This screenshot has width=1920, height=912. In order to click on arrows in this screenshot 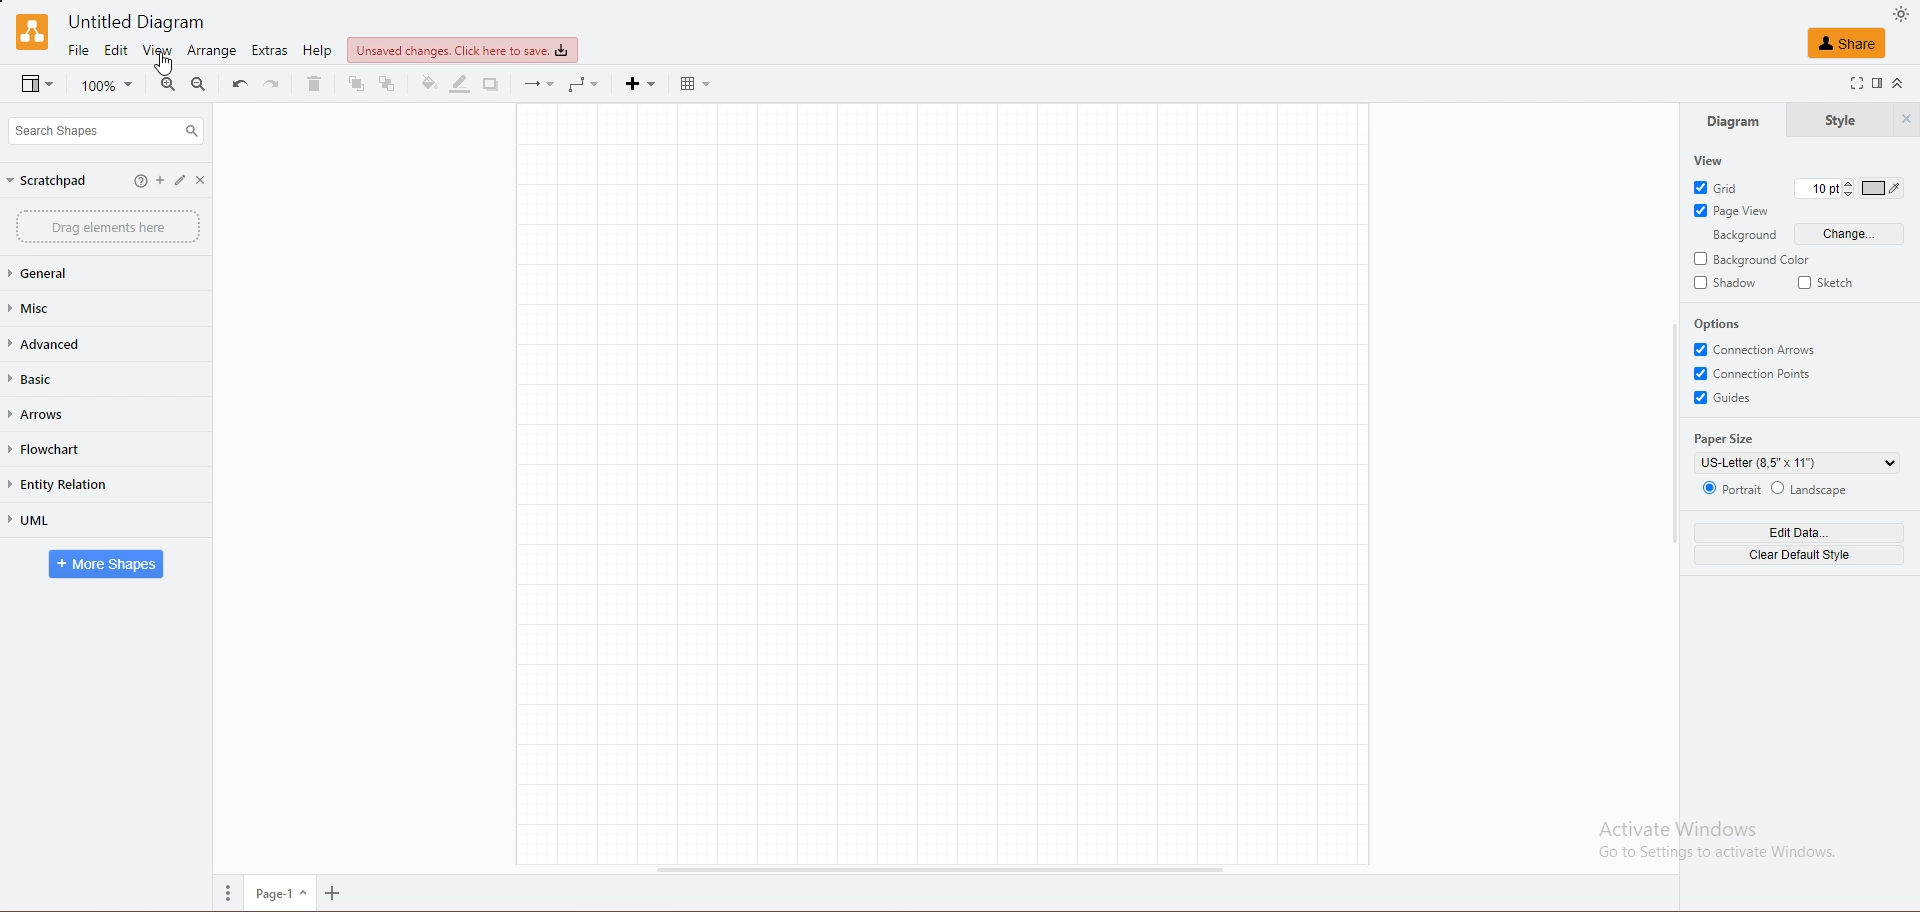, I will do `click(64, 413)`.